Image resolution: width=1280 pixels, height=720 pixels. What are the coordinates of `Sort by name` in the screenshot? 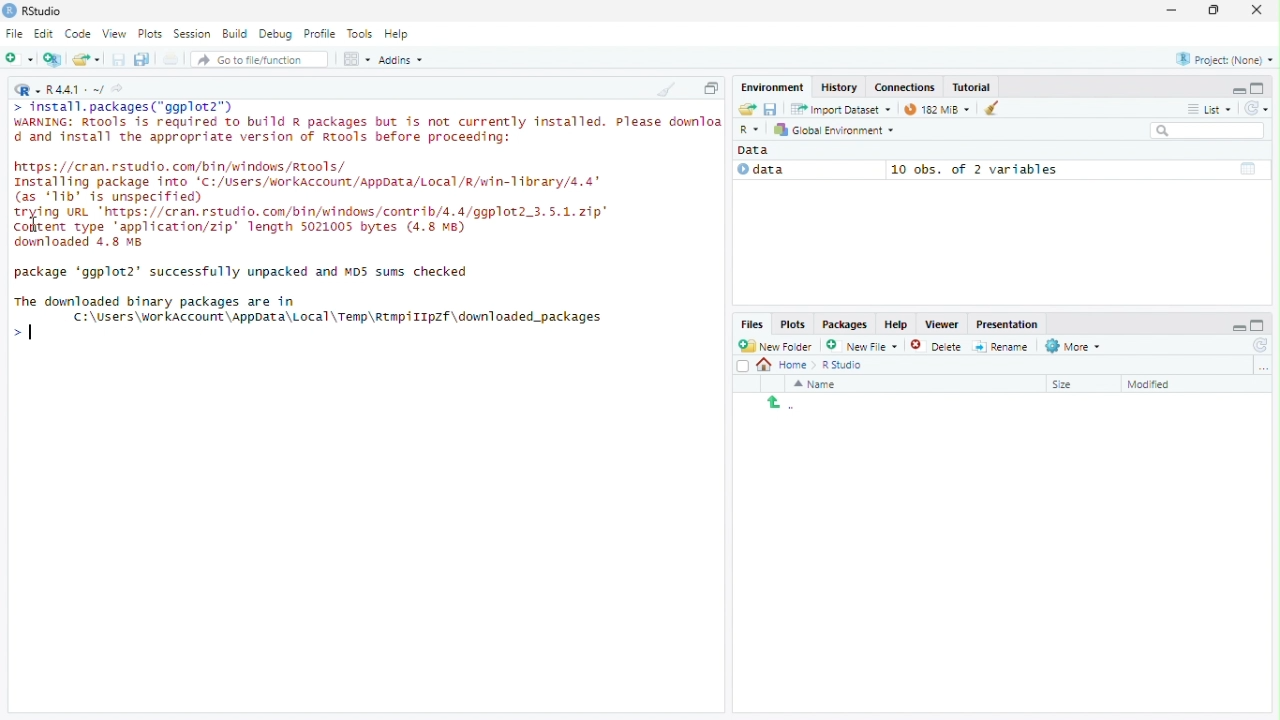 It's located at (821, 384).